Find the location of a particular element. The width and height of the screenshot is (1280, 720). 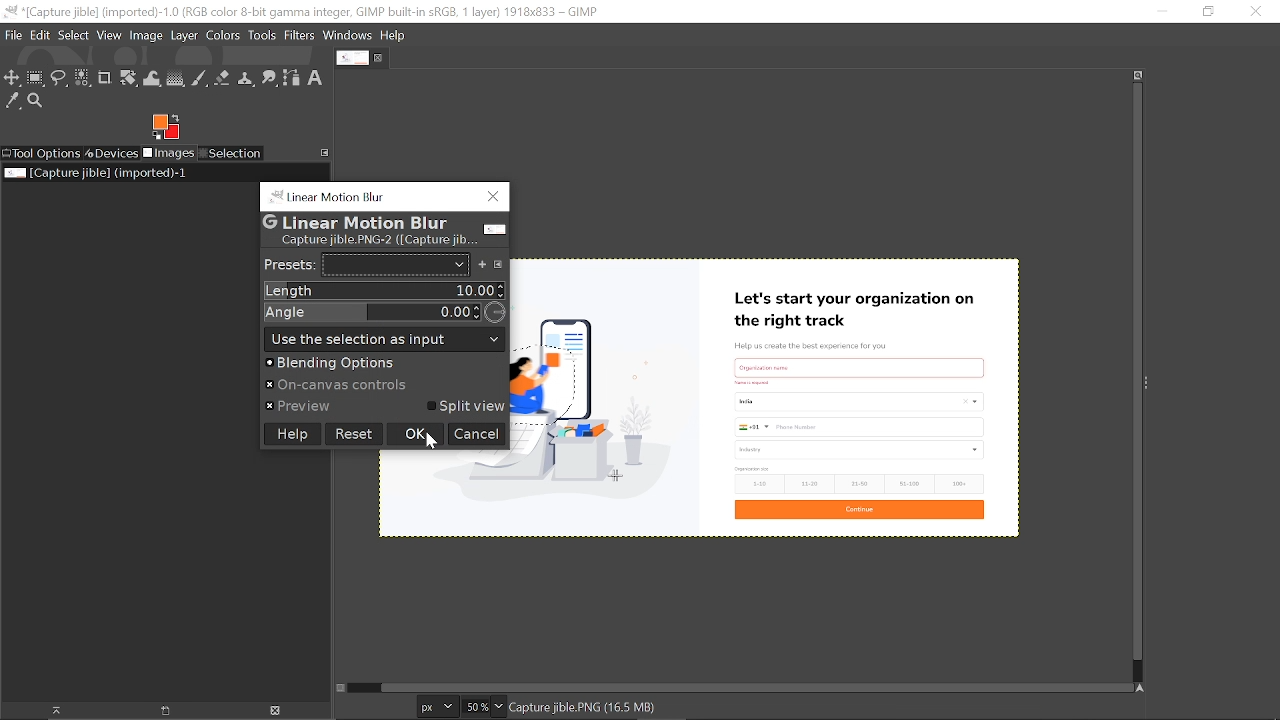

Crop text tool is located at coordinates (105, 79).